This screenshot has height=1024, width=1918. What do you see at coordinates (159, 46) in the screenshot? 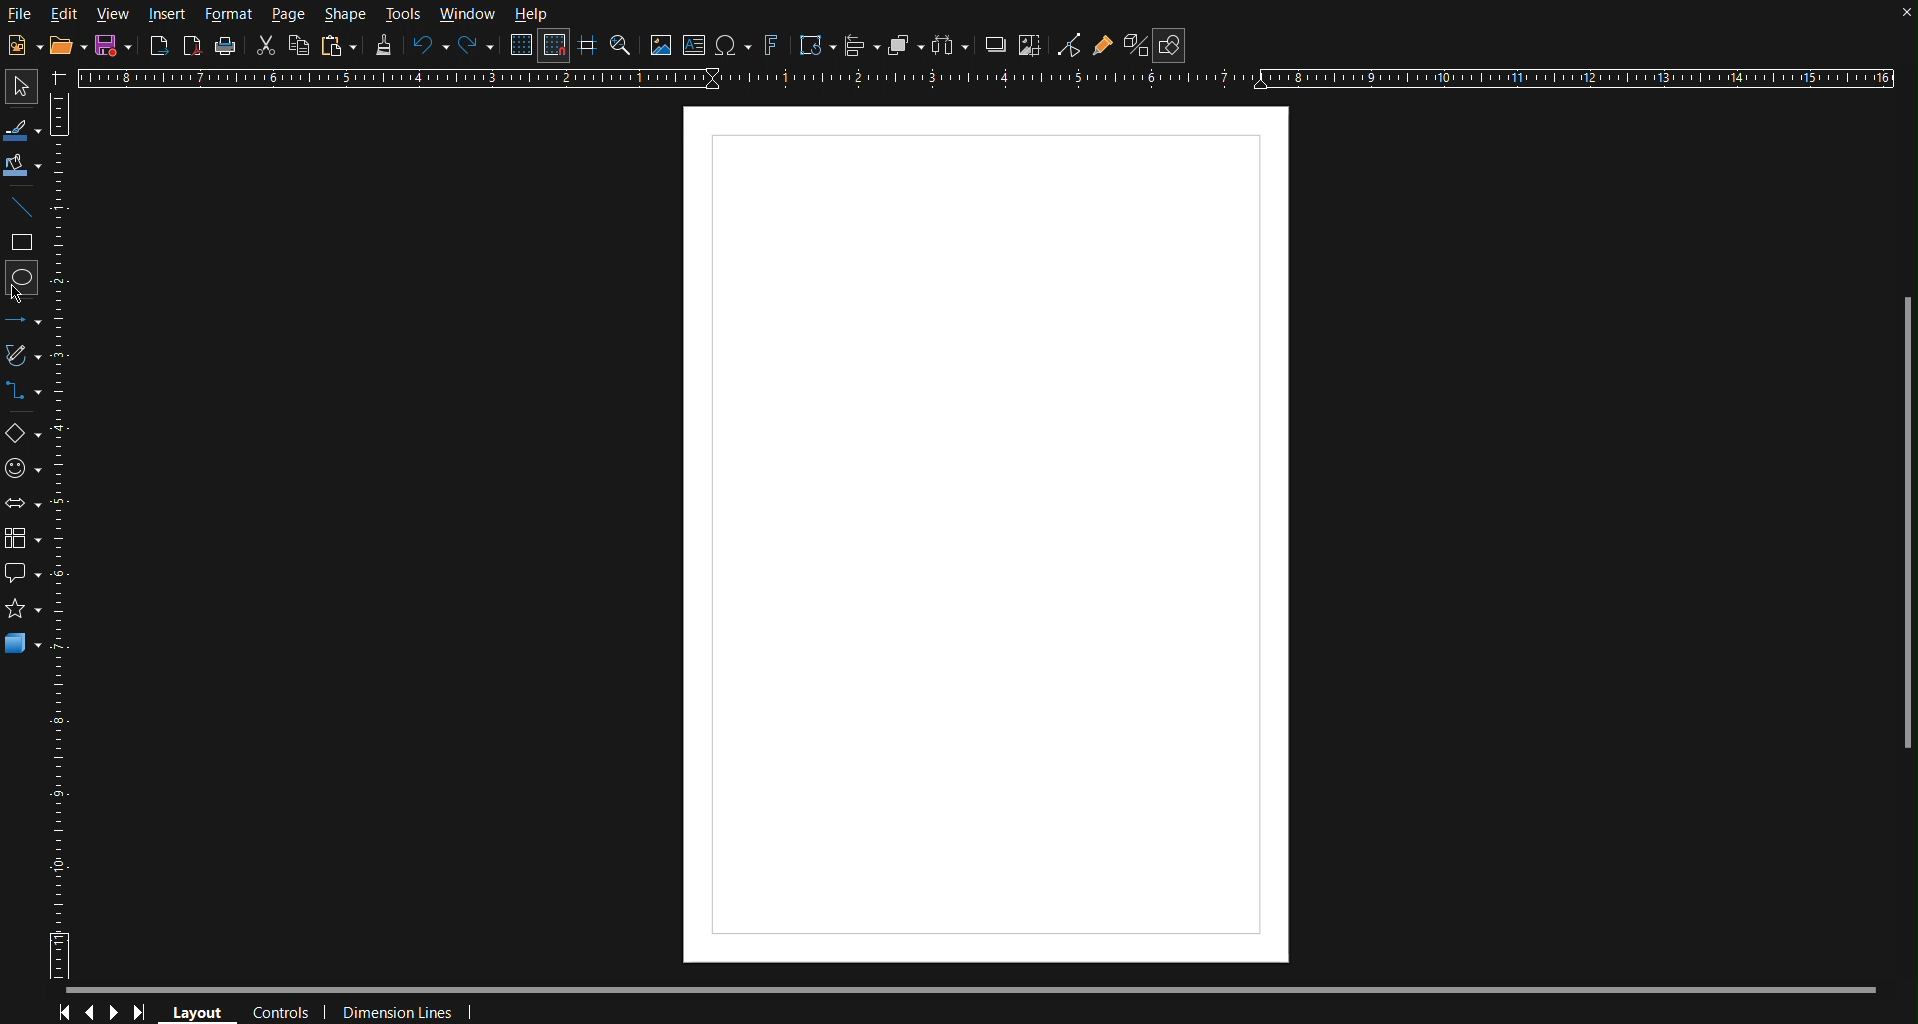
I see `Export` at bounding box center [159, 46].